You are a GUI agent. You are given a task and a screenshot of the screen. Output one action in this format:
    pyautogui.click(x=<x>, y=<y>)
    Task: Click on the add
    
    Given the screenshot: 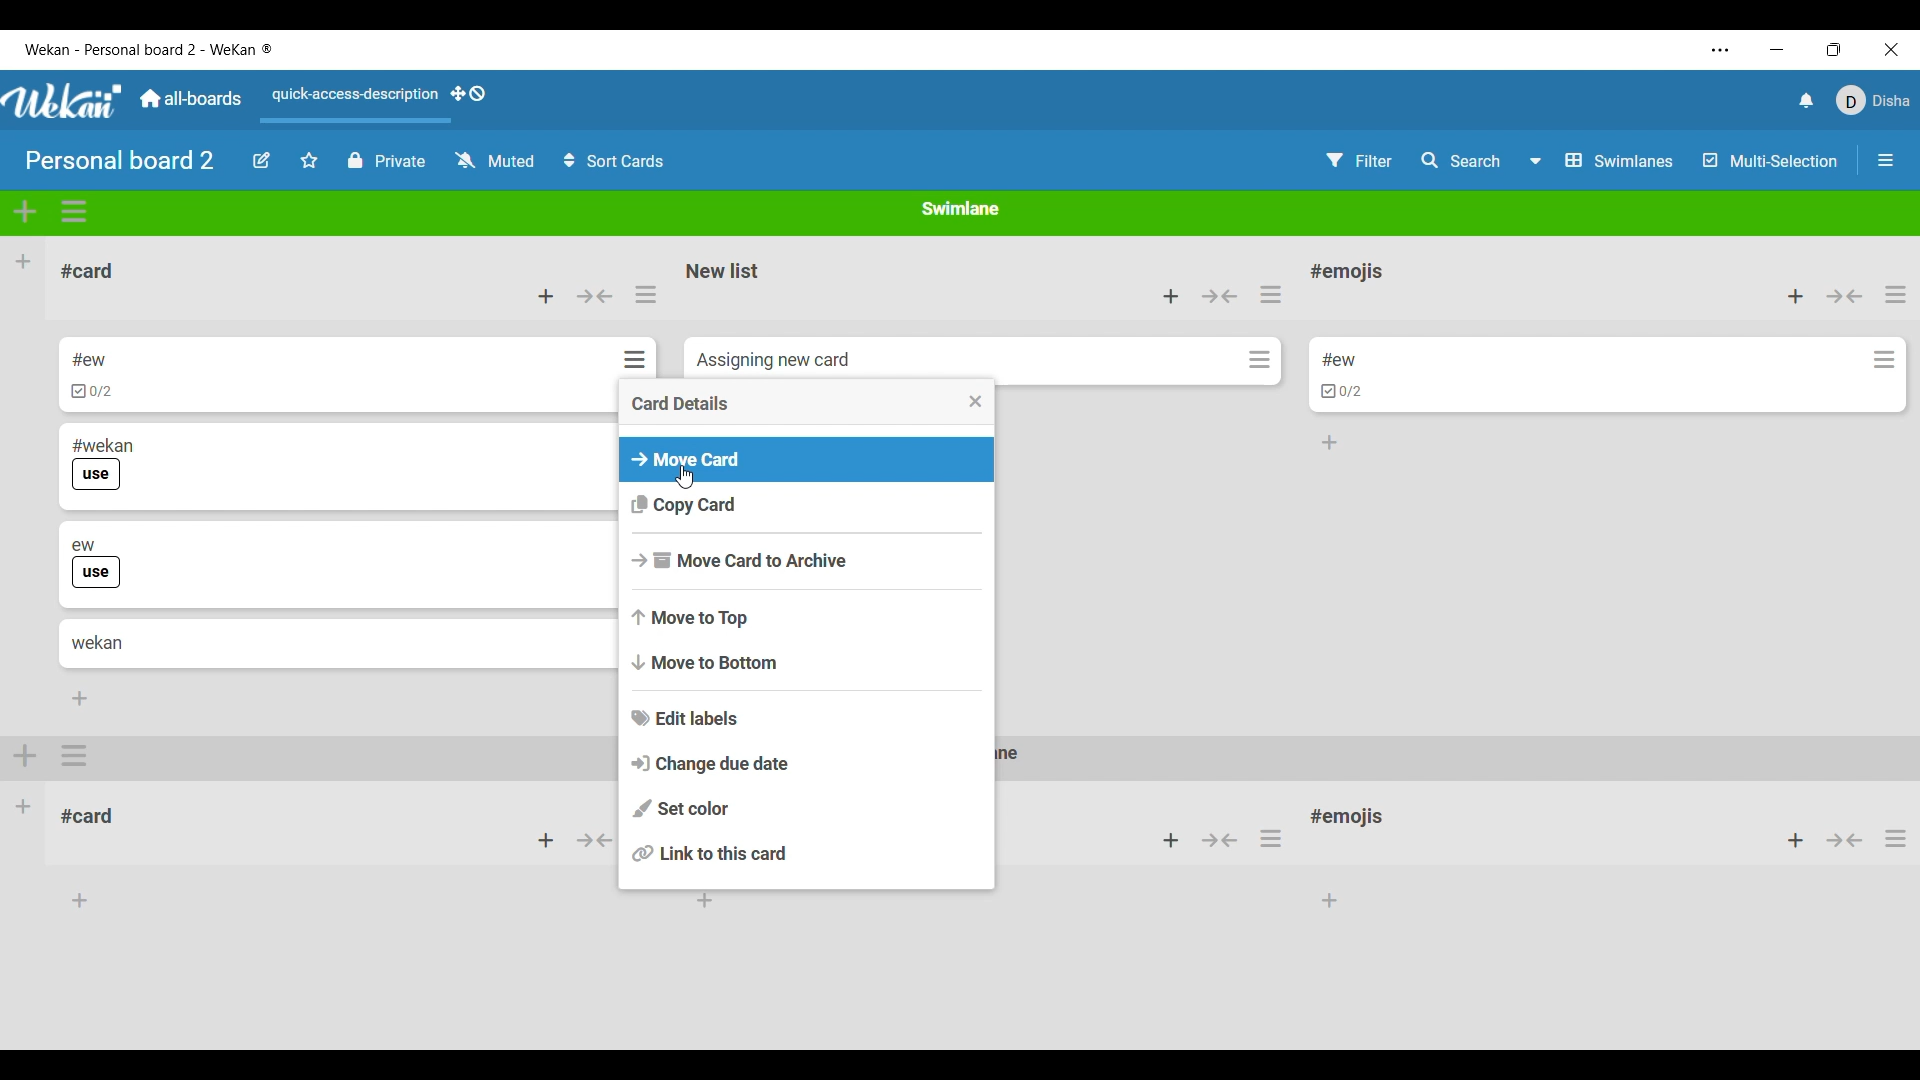 What is the action you would take?
    pyautogui.click(x=26, y=753)
    